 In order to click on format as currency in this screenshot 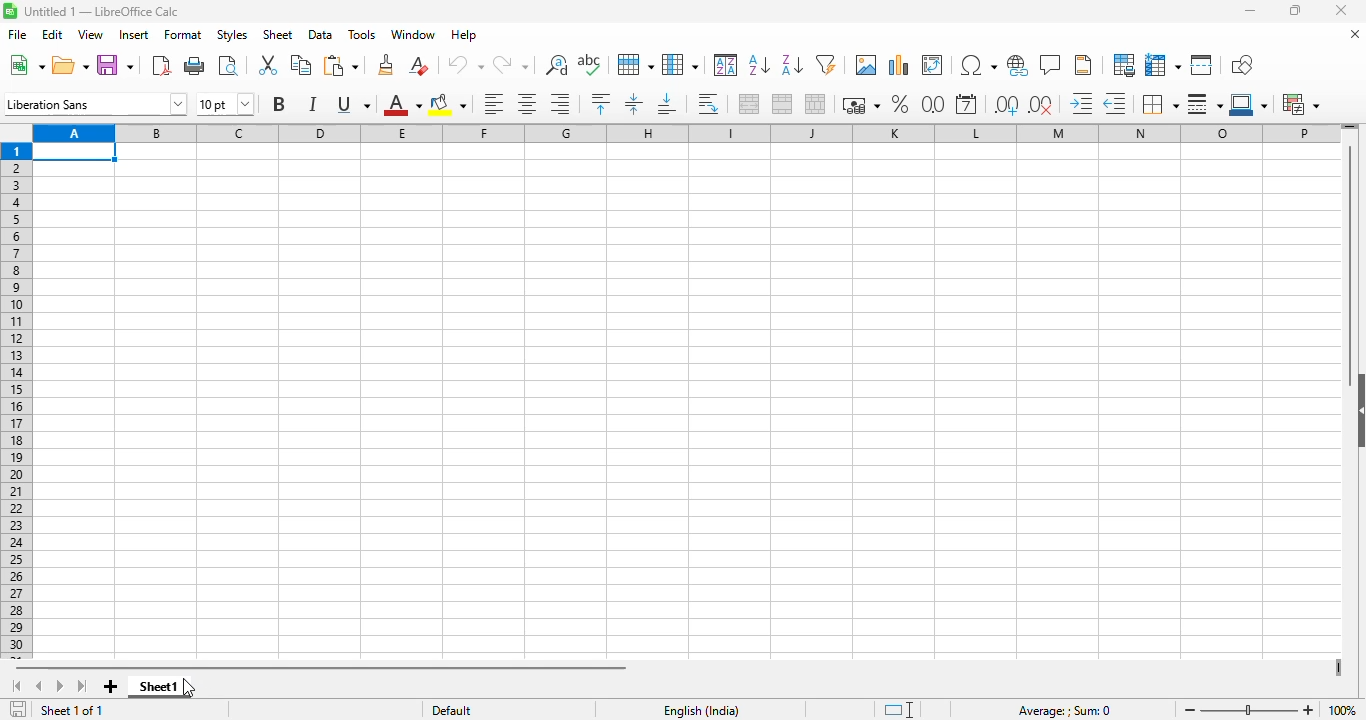, I will do `click(861, 105)`.